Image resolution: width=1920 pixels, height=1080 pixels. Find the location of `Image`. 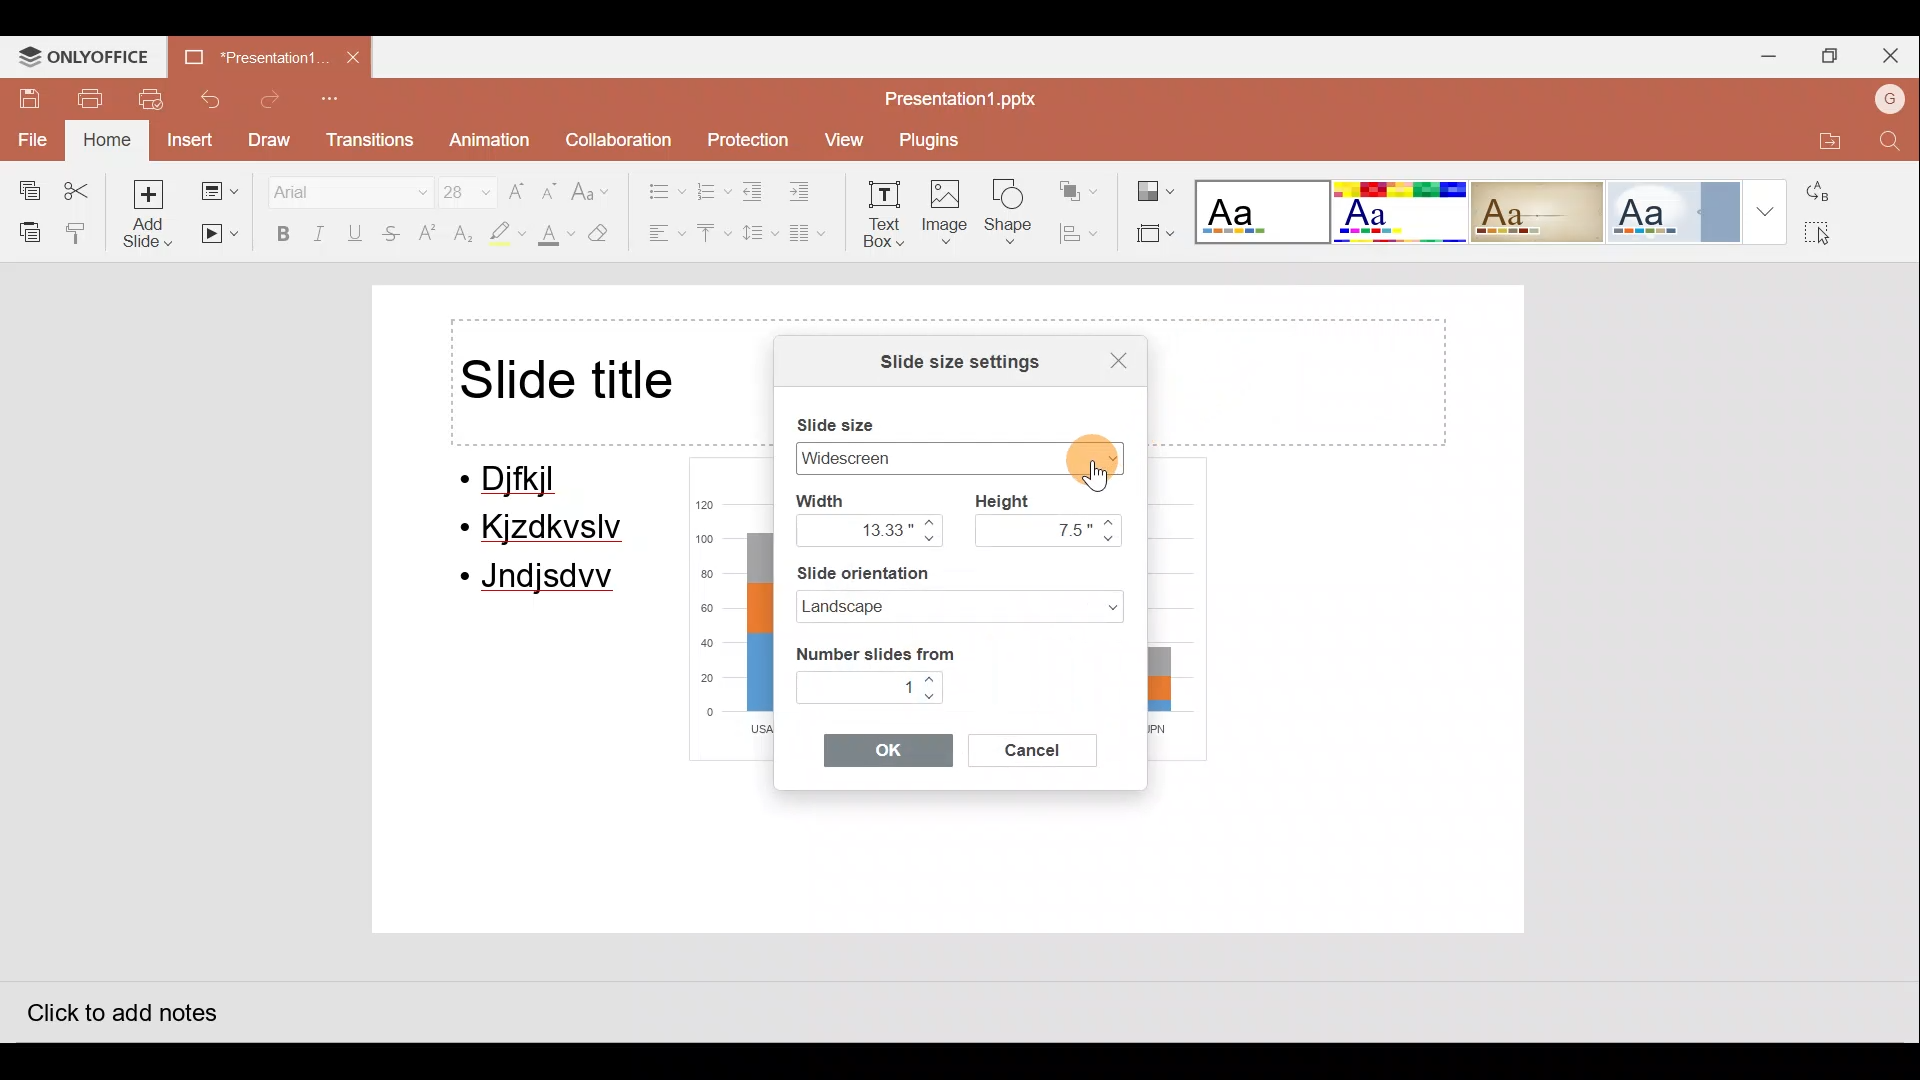

Image is located at coordinates (947, 216).